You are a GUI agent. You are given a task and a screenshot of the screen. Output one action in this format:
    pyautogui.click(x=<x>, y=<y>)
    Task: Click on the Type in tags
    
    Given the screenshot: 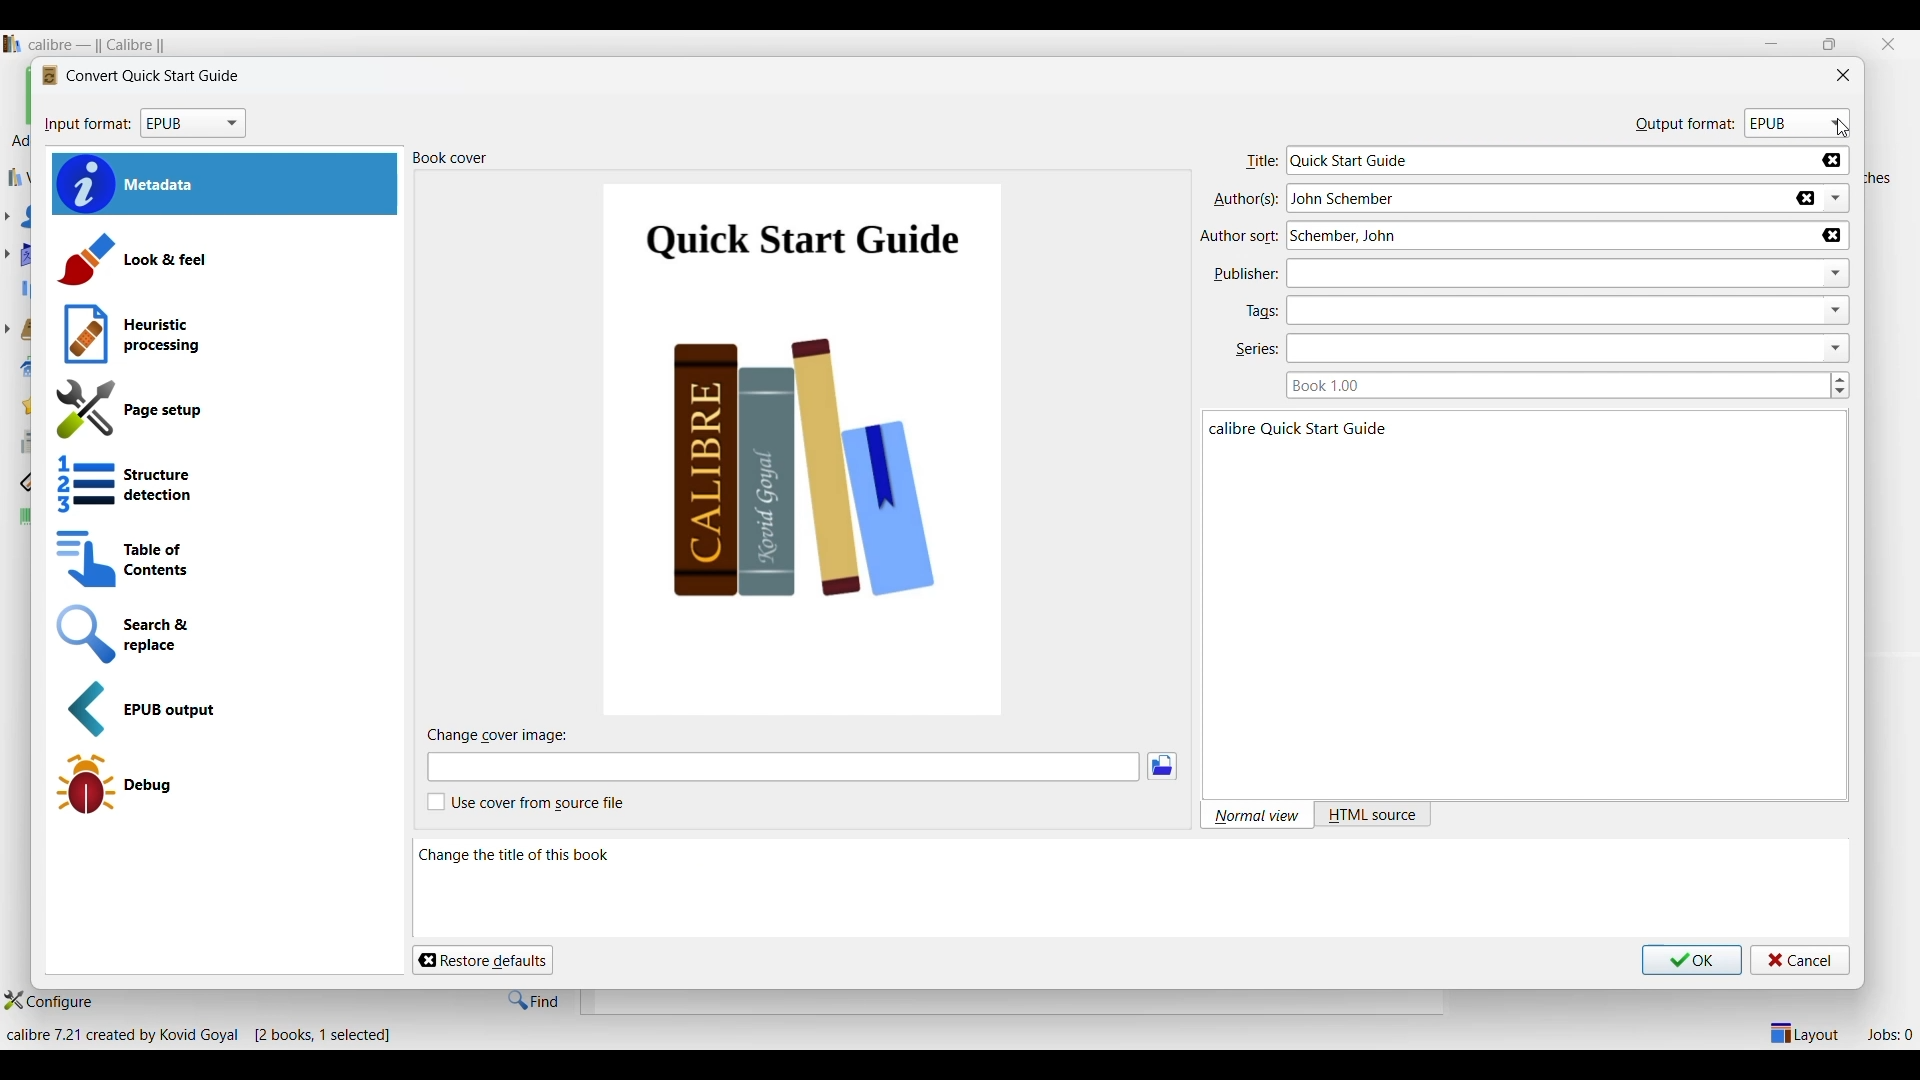 What is the action you would take?
    pyautogui.click(x=1529, y=310)
    